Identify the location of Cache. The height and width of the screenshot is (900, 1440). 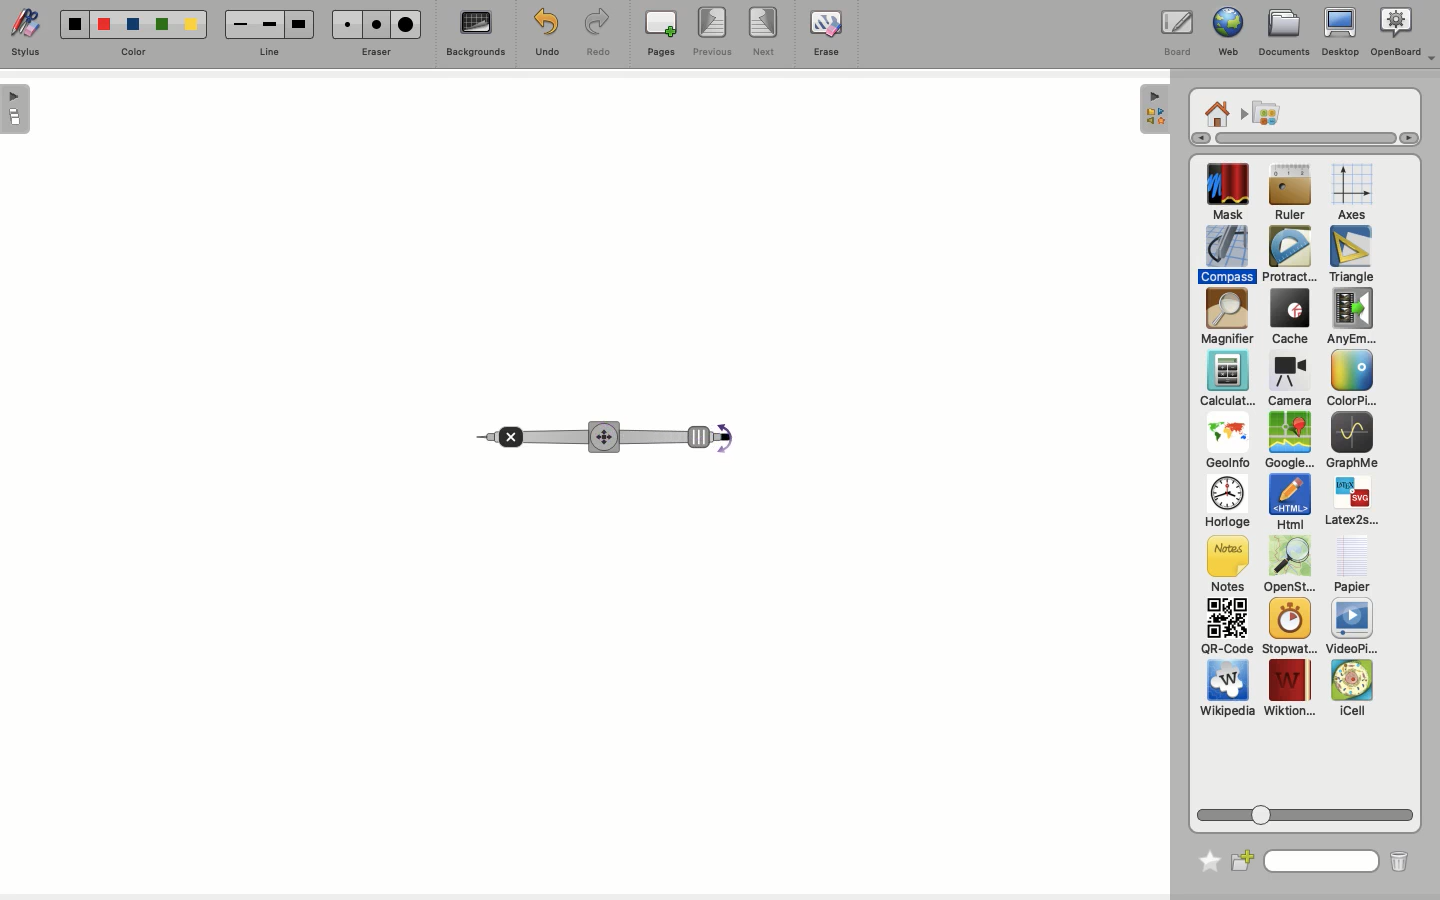
(1287, 319).